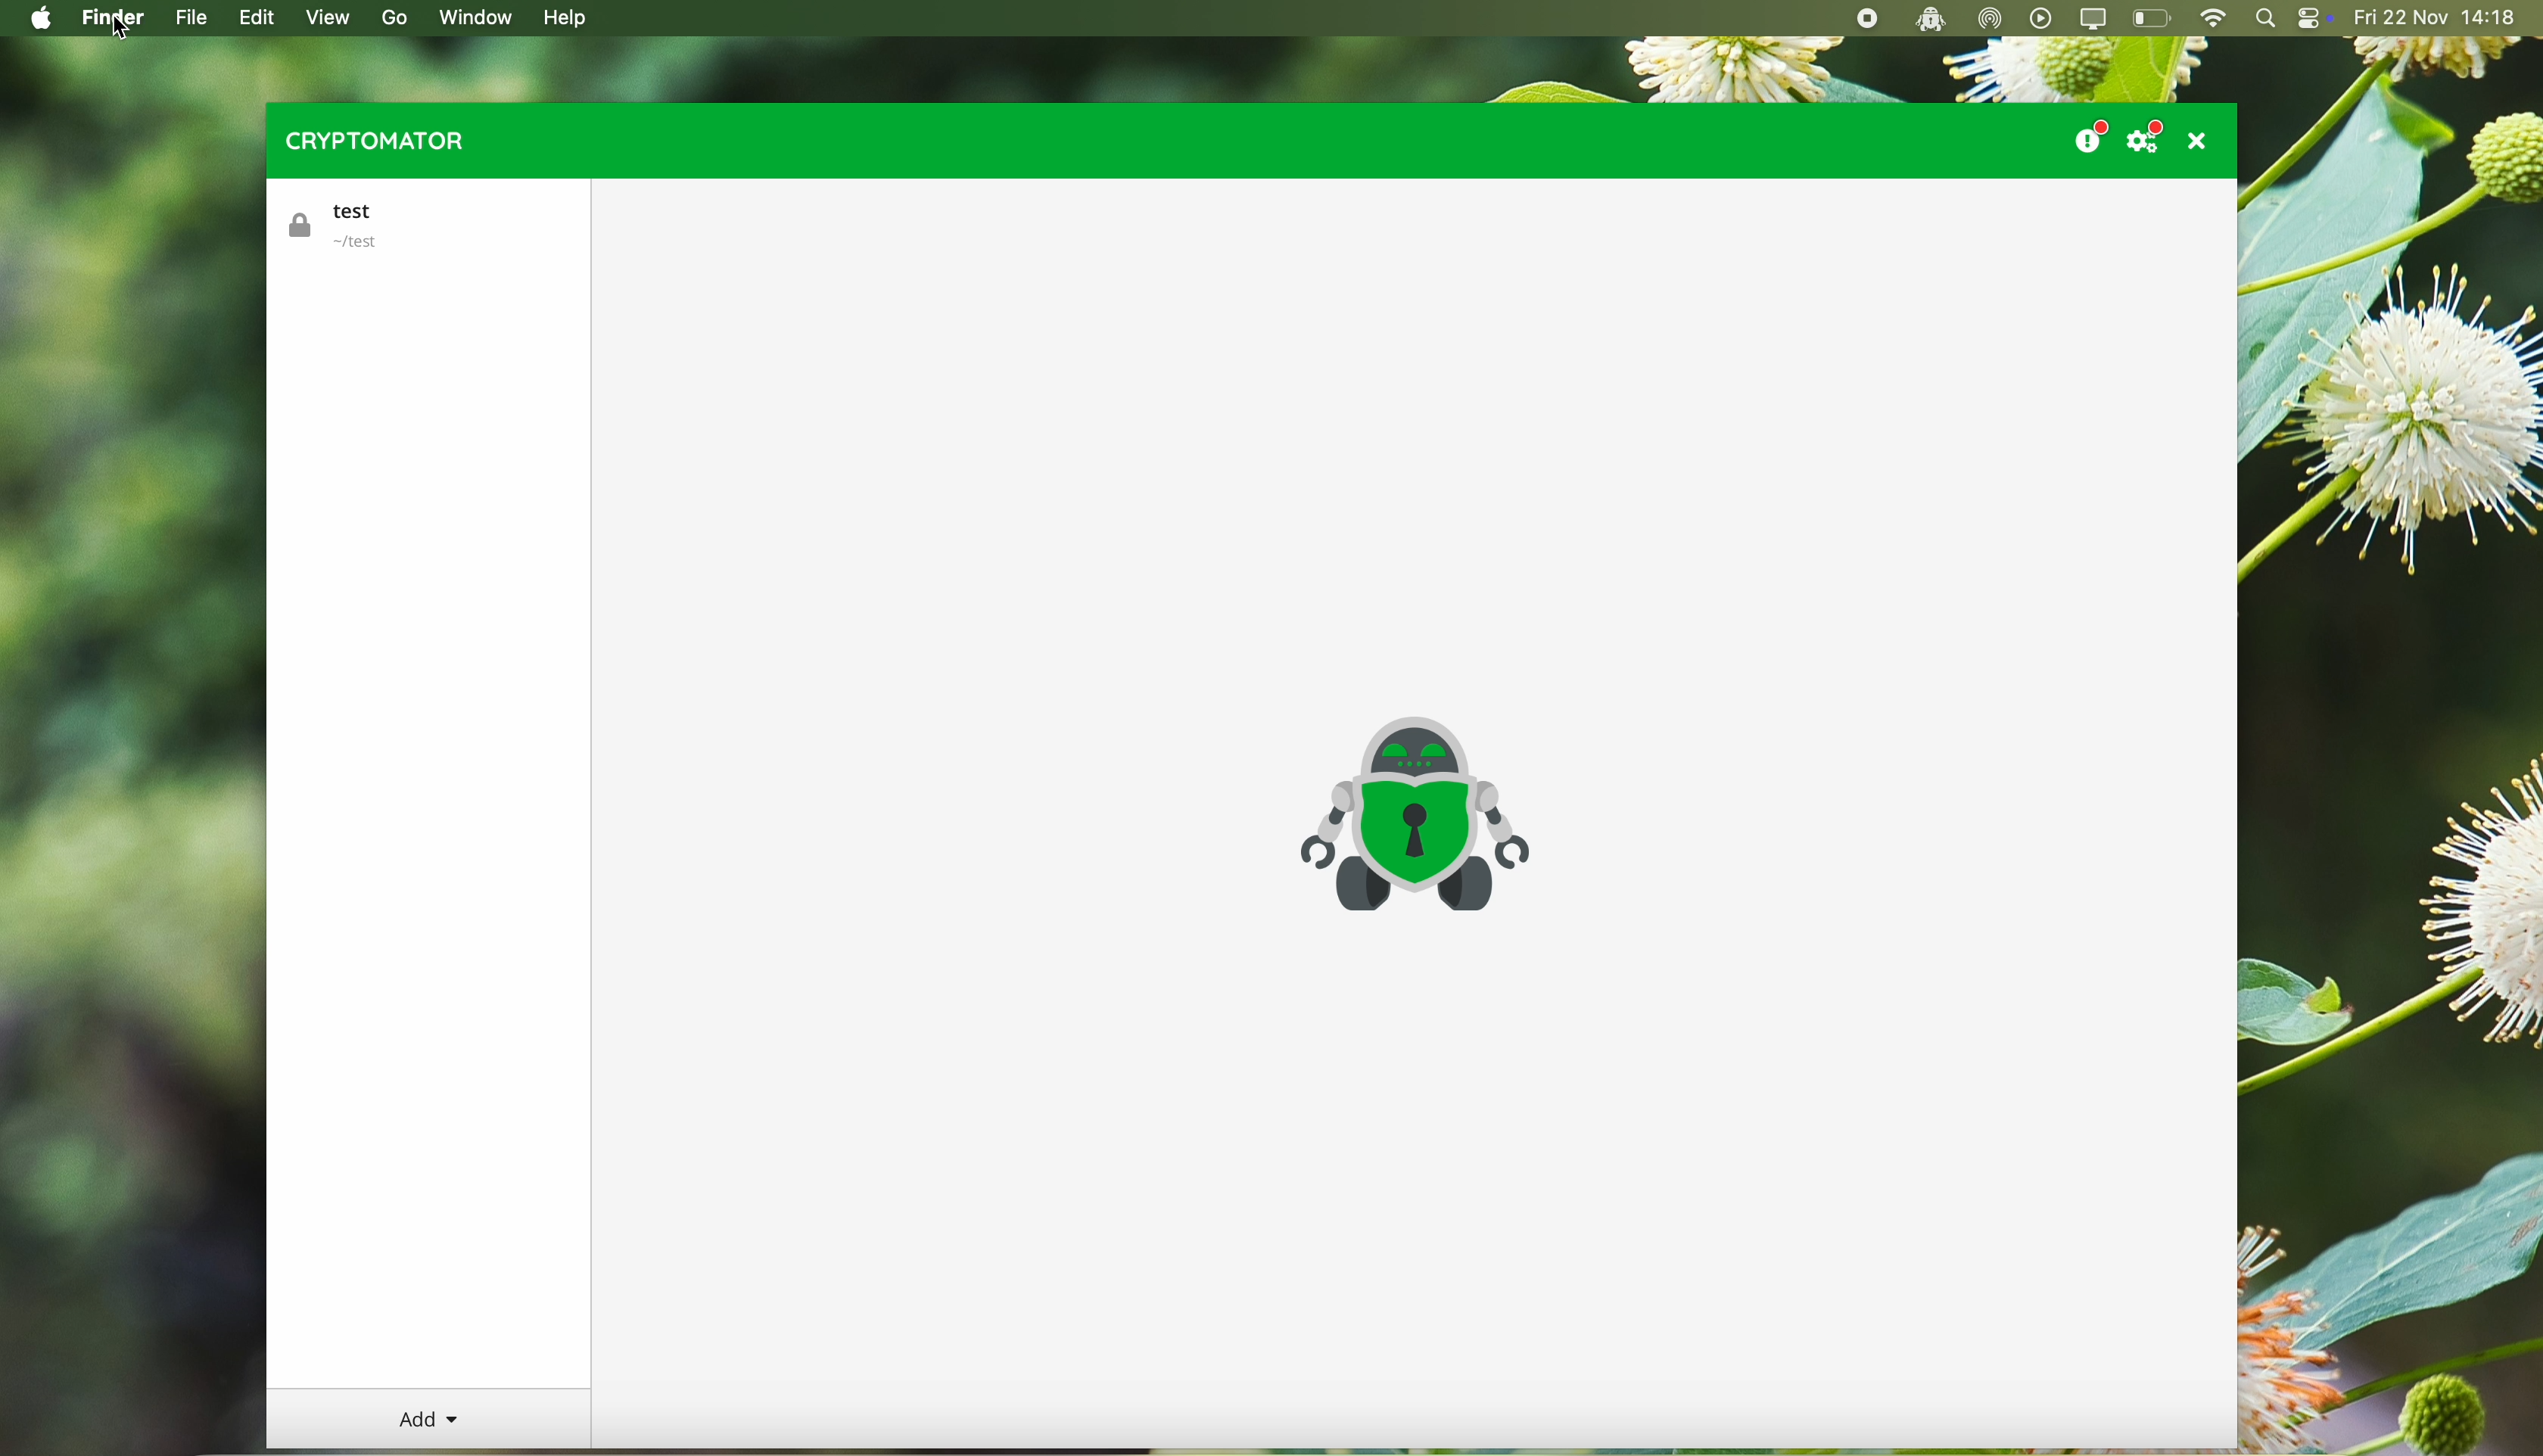  Describe the element at coordinates (2203, 140) in the screenshot. I see `close program` at that location.